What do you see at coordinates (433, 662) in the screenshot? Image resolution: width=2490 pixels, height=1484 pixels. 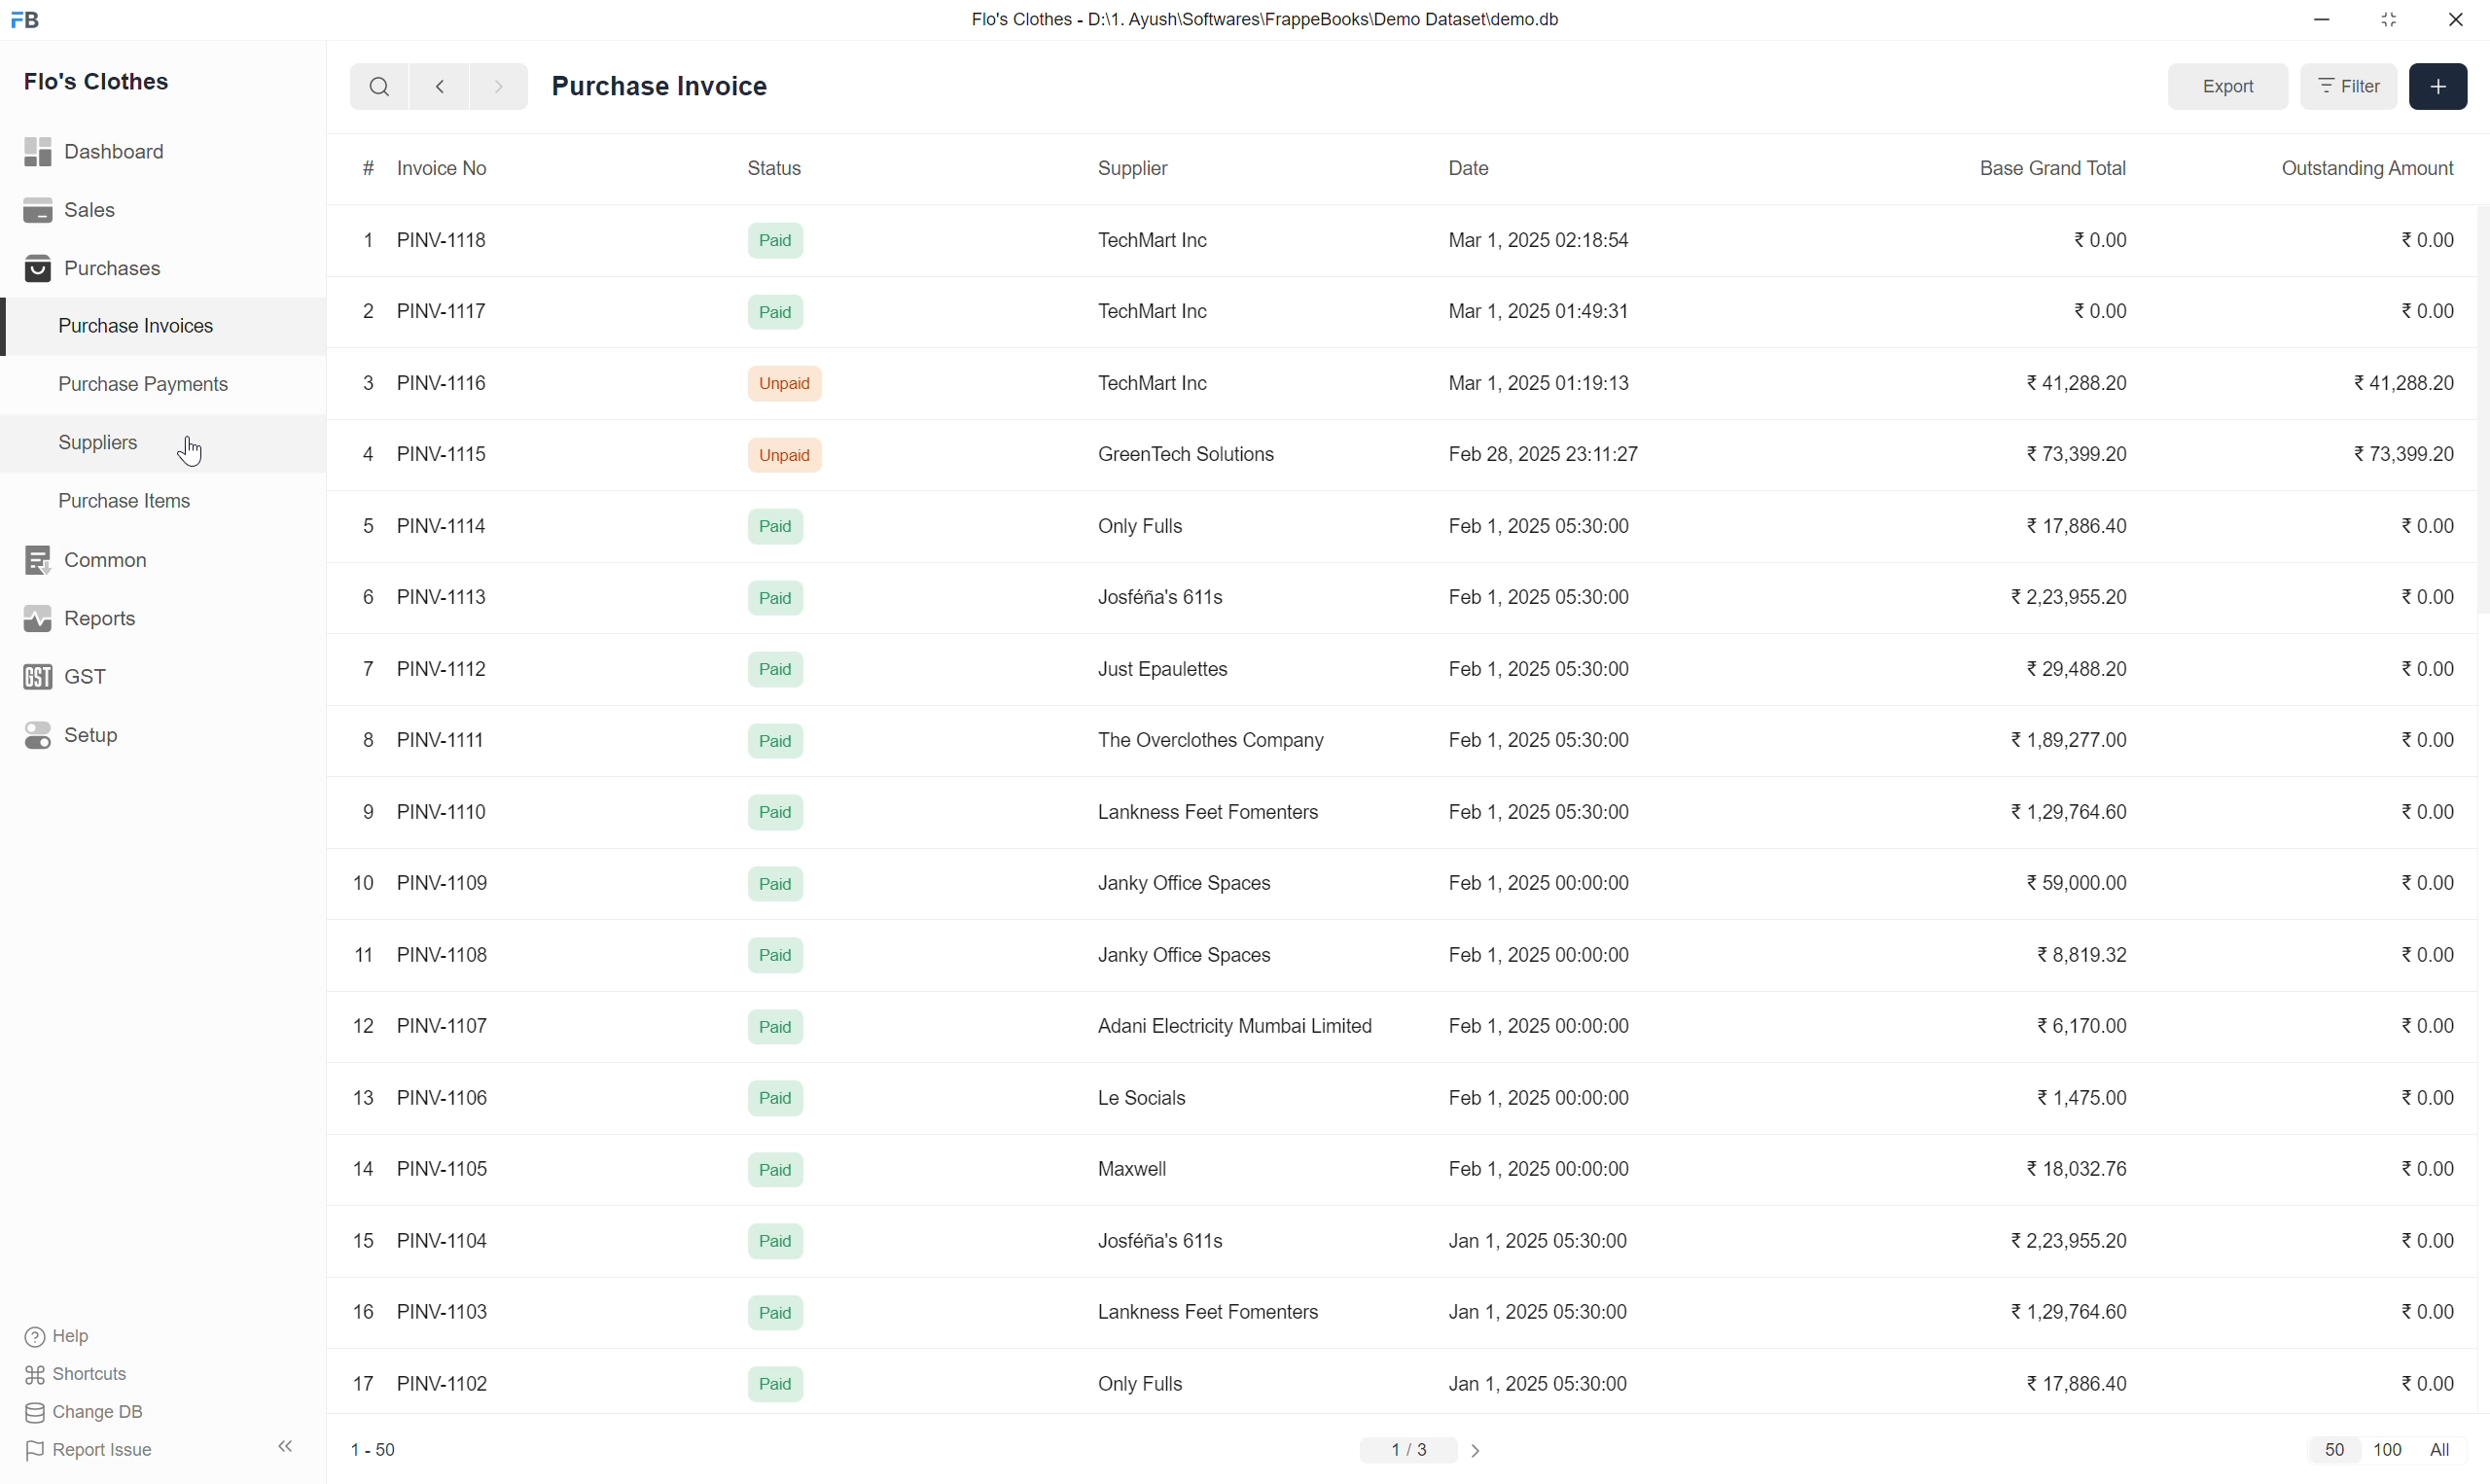 I see `7  PINV-1112` at bounding box center [433, 662].